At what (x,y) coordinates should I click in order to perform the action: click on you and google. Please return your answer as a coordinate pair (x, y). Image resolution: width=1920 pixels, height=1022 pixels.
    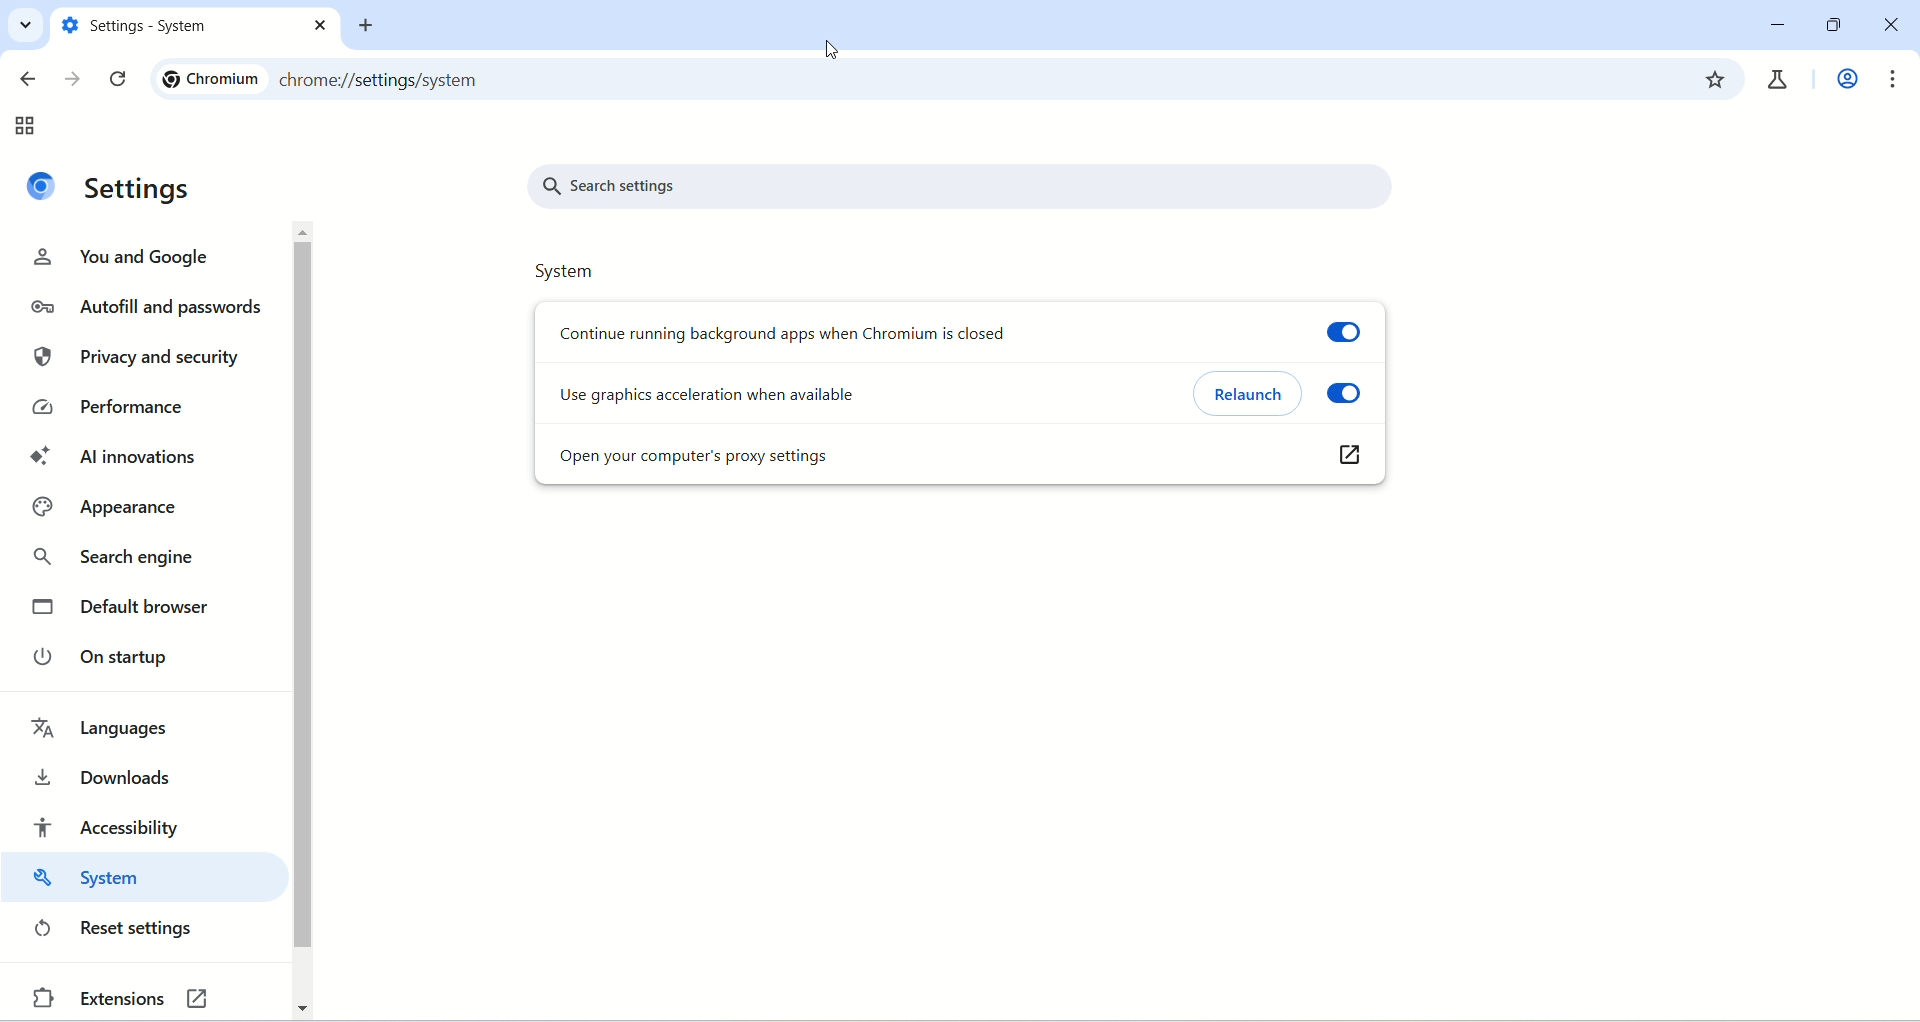
    Looking at the image, I should click on (134, 259).